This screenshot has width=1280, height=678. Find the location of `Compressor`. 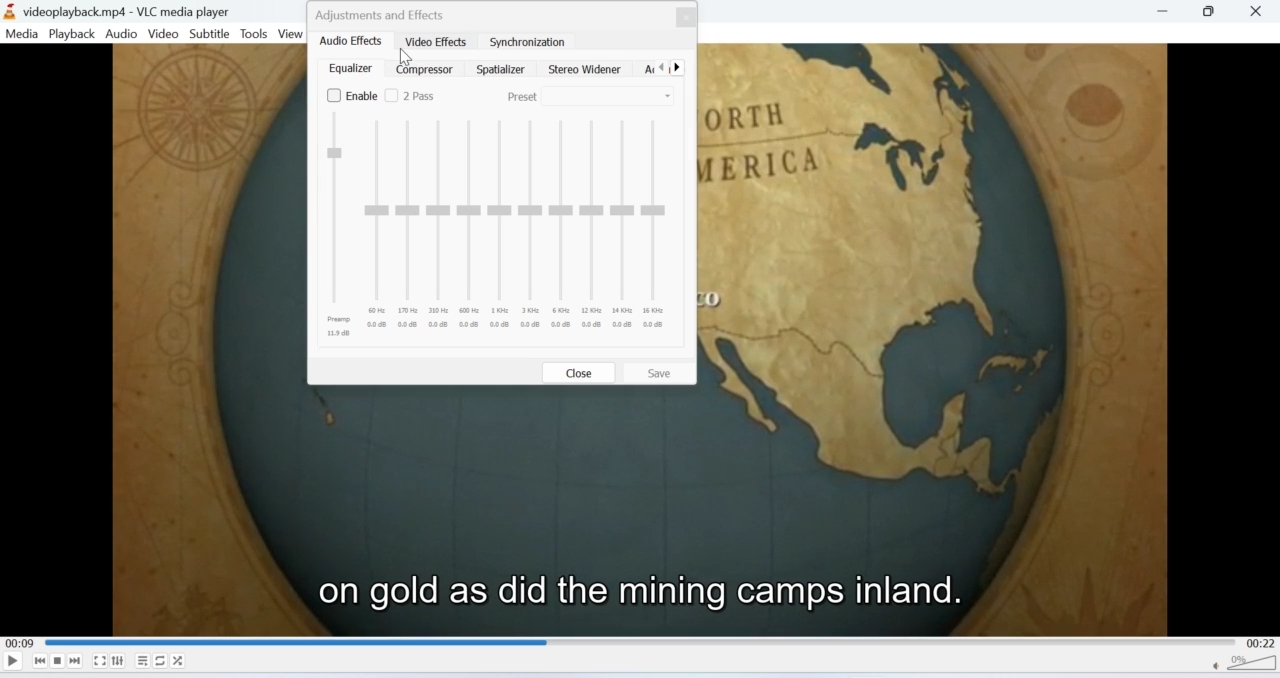

Compressor is located at coordinates (420, 69).